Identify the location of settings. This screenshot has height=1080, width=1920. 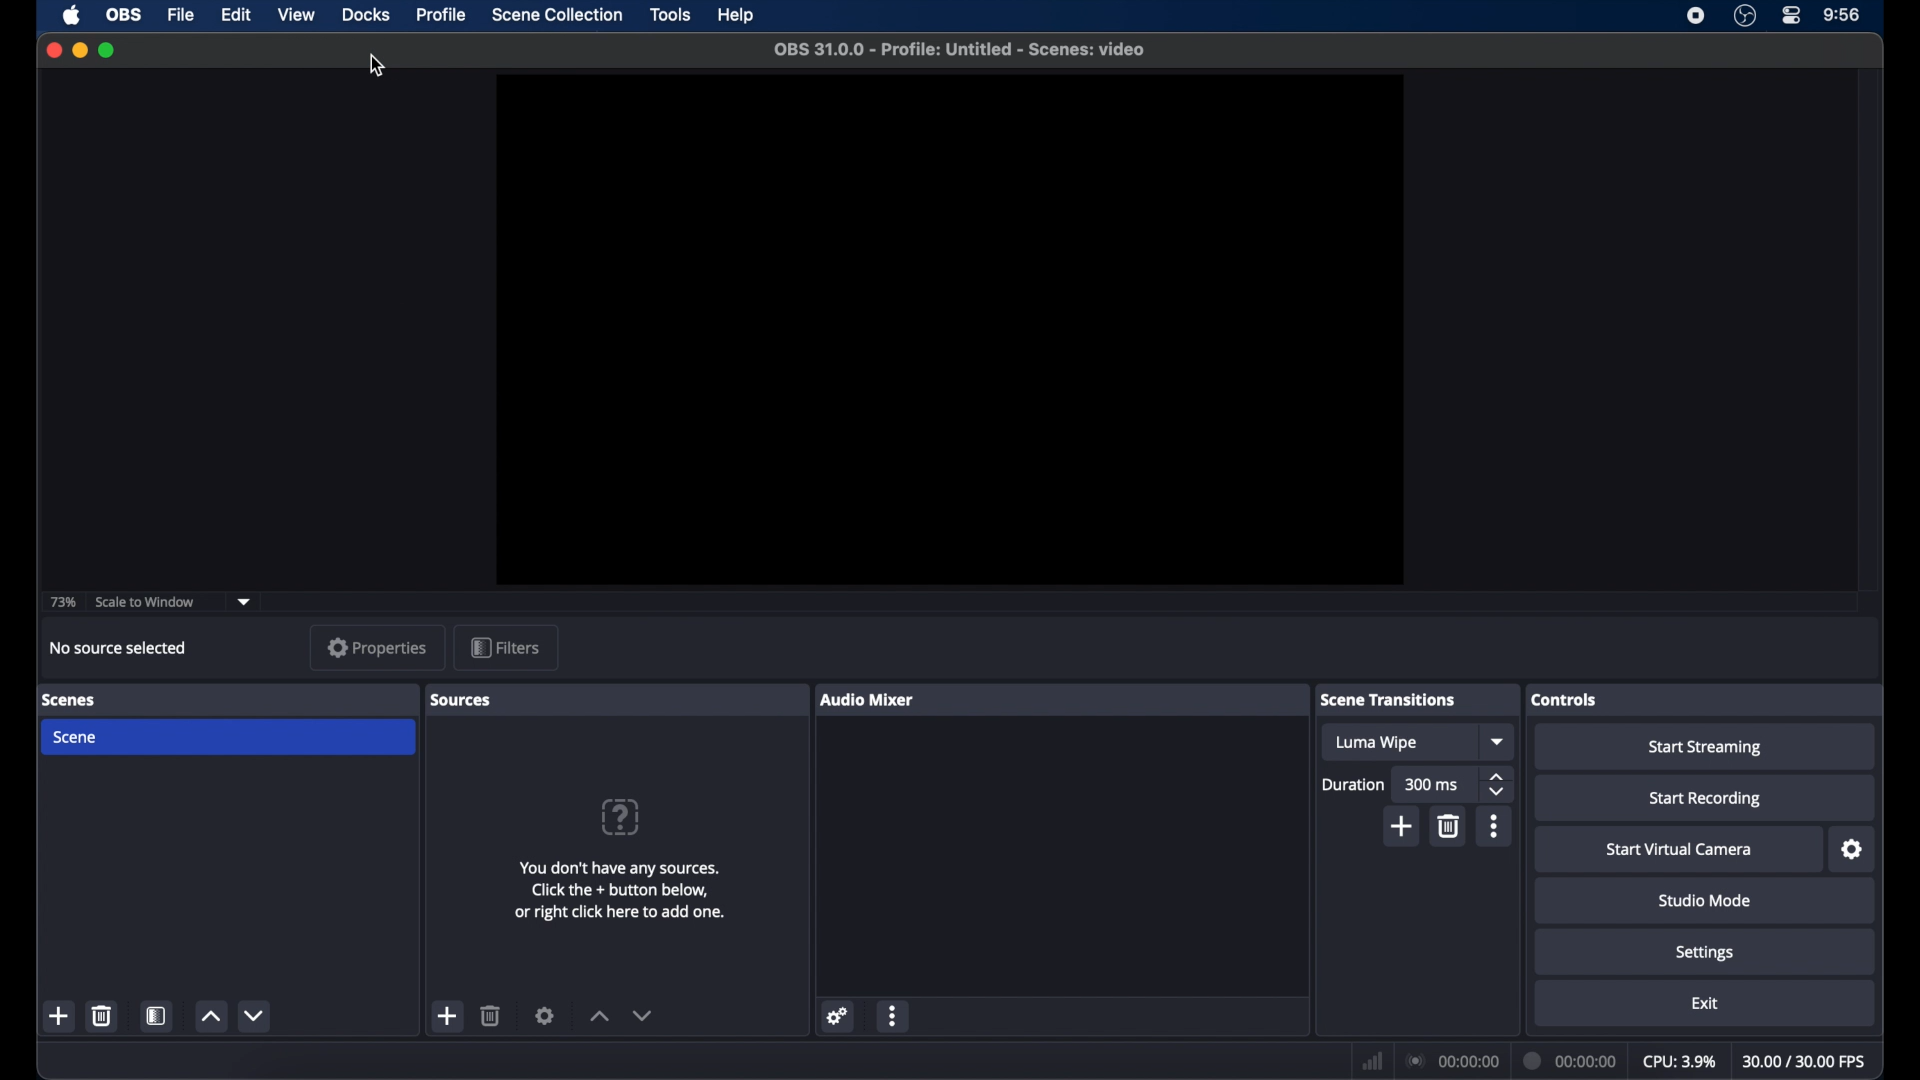
(545, 1015).